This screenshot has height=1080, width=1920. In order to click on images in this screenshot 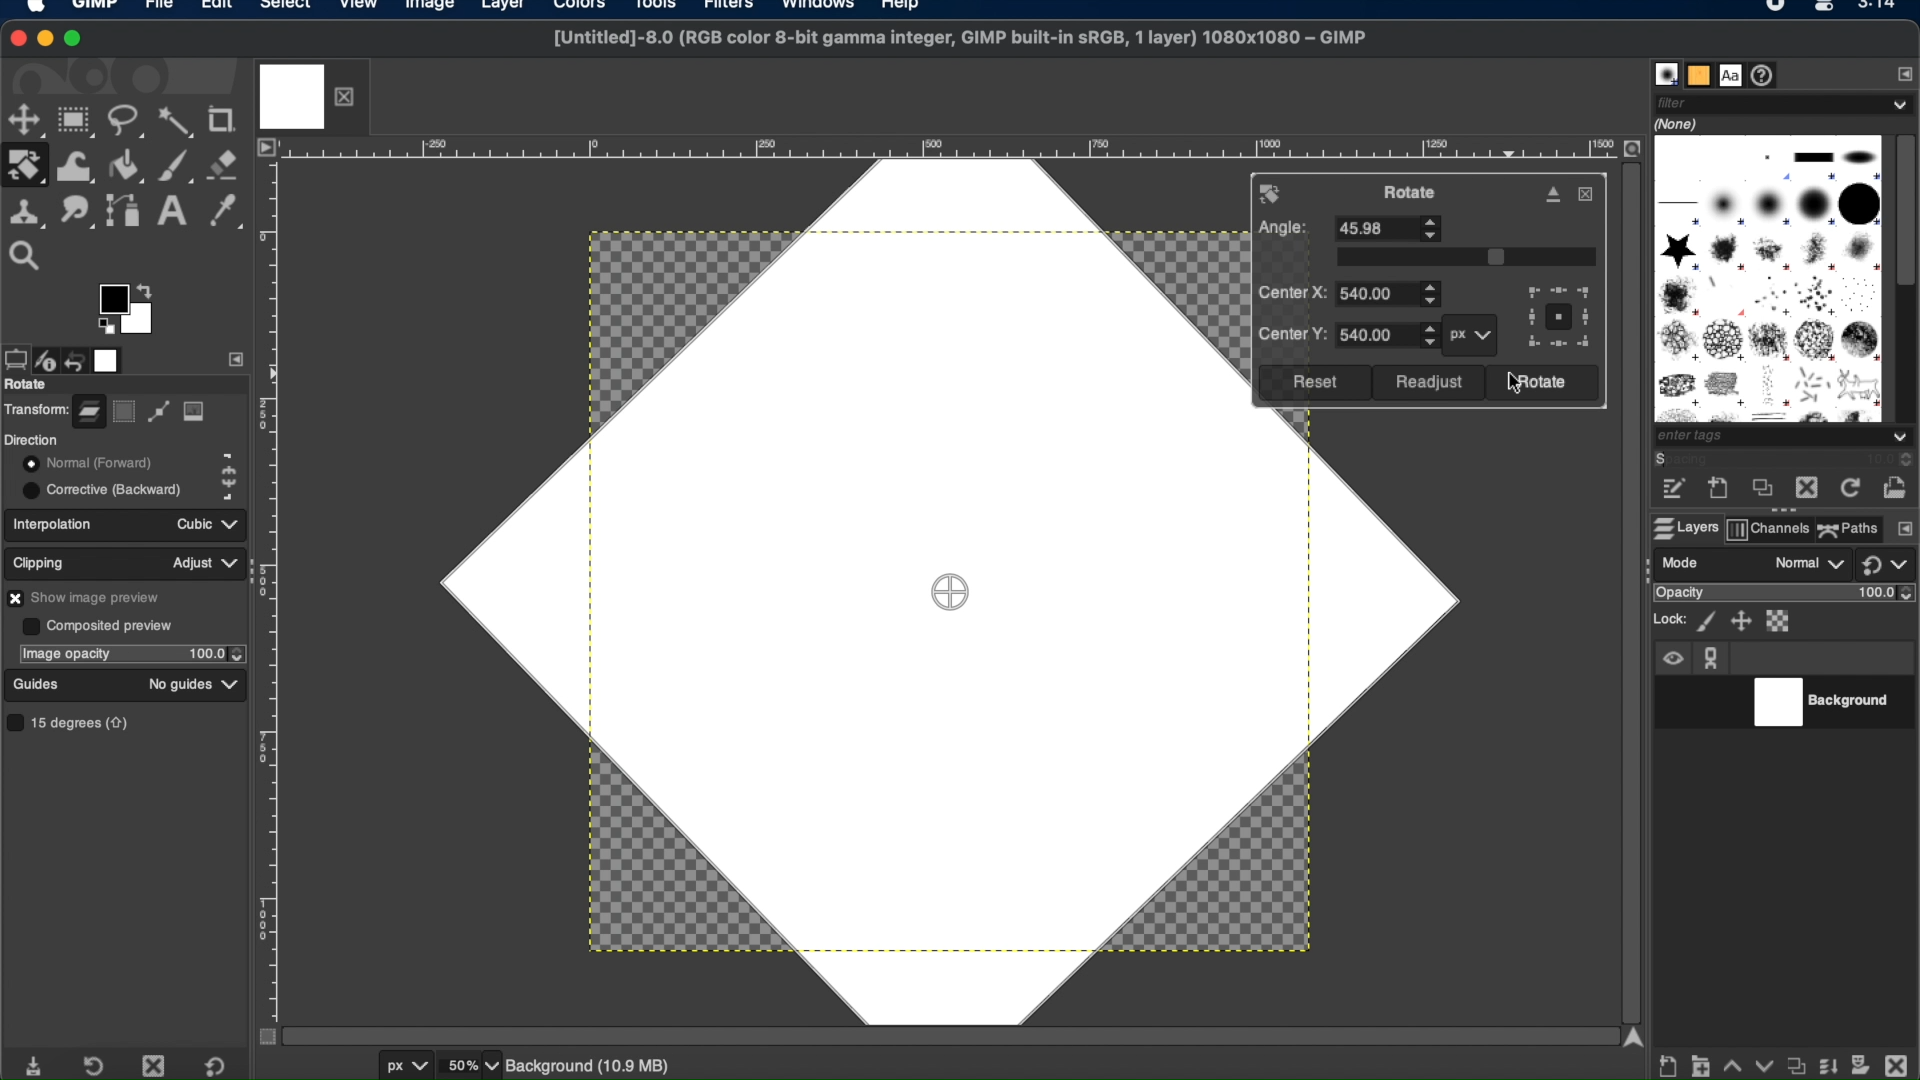, I will do `click(110, 359)`.